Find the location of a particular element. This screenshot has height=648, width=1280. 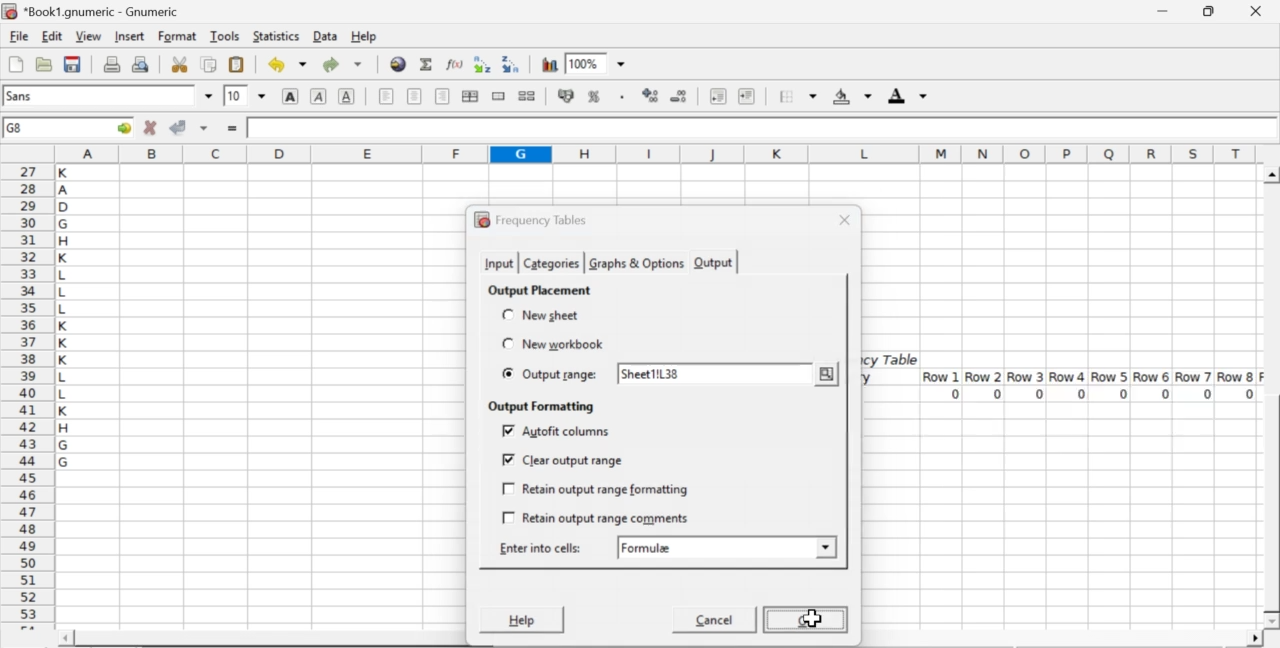

close is located at coordinates (1254, 11).